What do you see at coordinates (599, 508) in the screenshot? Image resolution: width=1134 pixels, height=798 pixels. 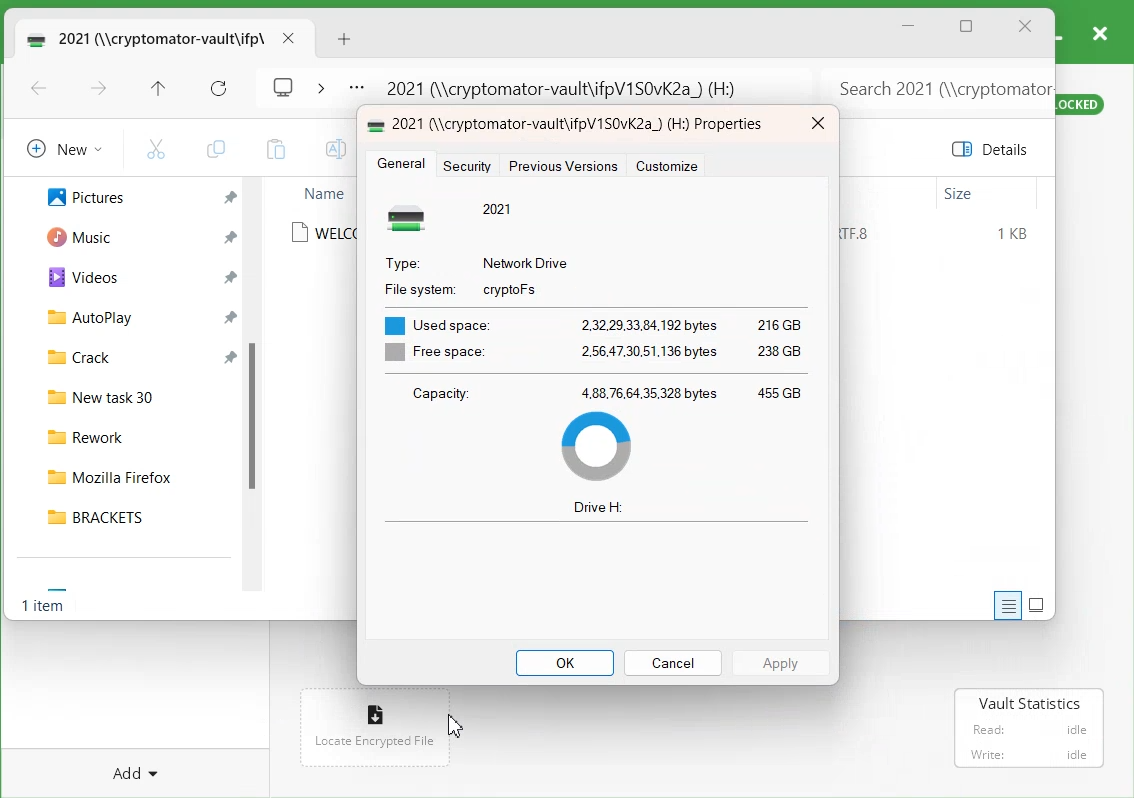 I see `Drive H` at bounding box center [599, 508].